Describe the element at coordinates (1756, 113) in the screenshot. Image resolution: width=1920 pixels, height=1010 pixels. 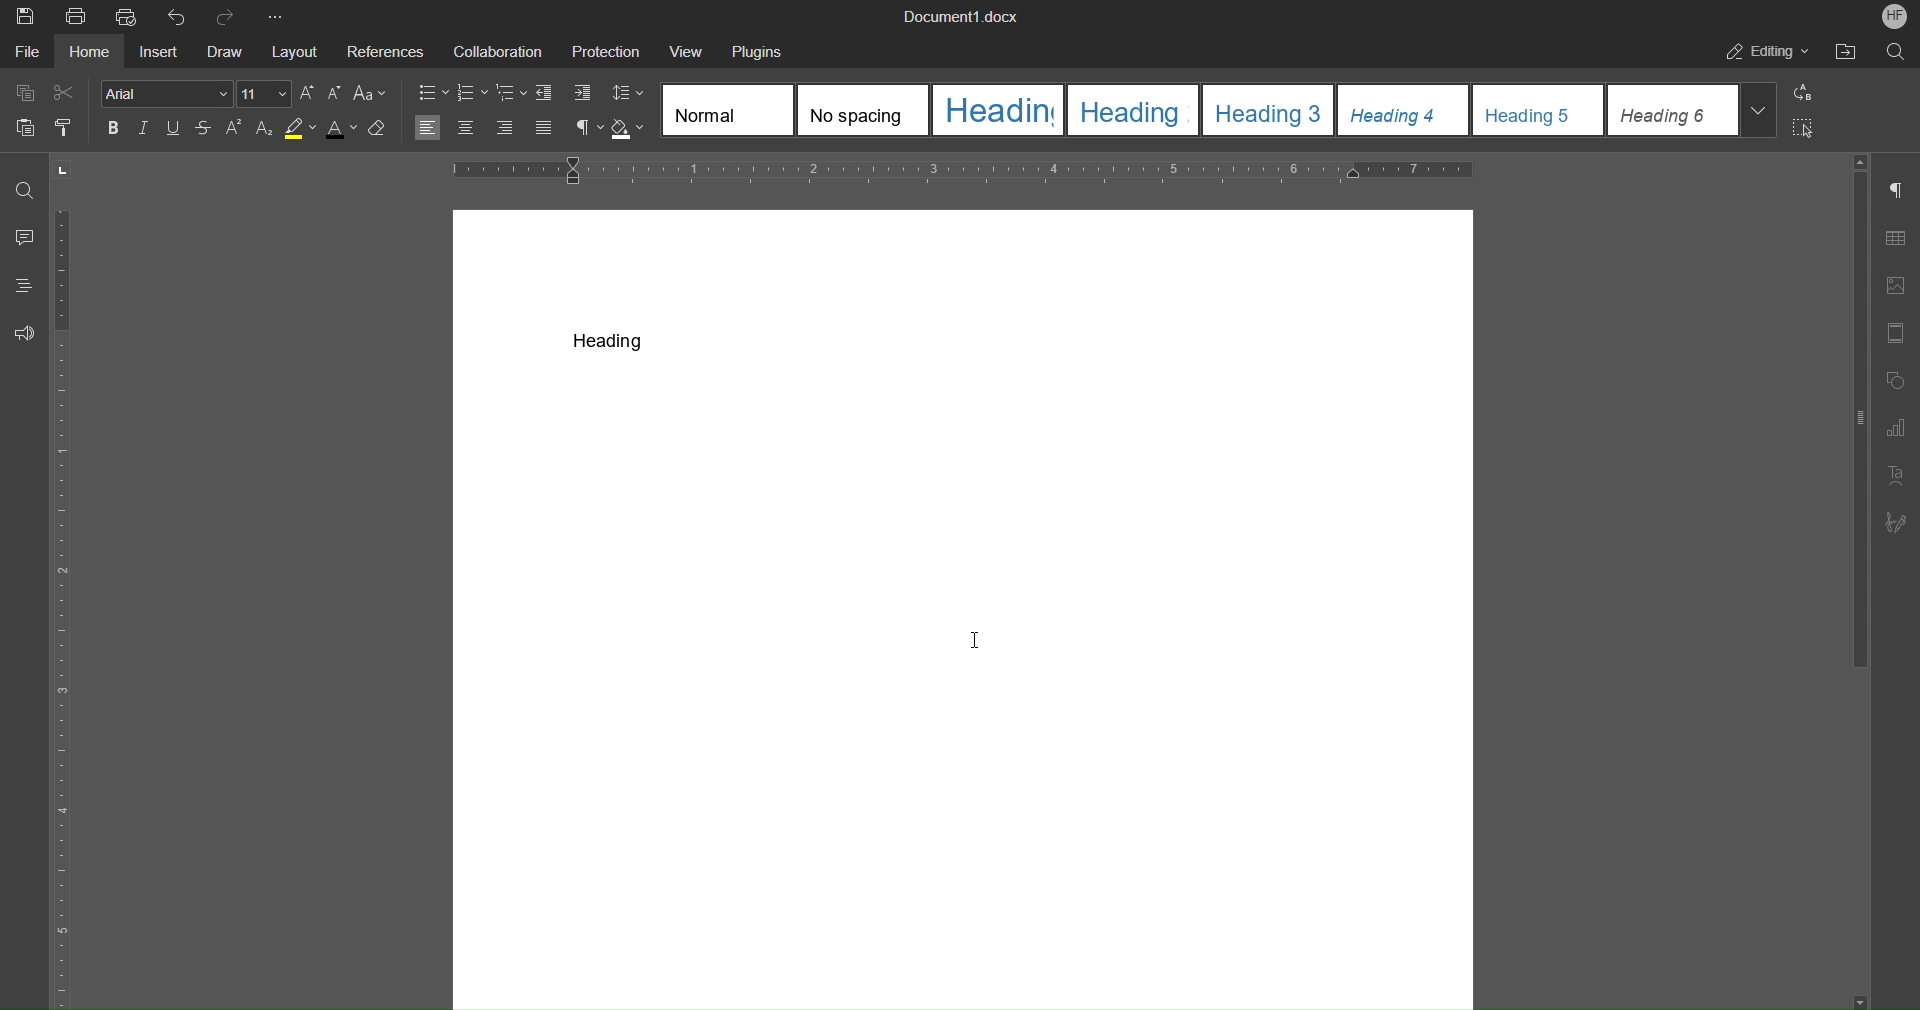
I see `More headings` at that location.